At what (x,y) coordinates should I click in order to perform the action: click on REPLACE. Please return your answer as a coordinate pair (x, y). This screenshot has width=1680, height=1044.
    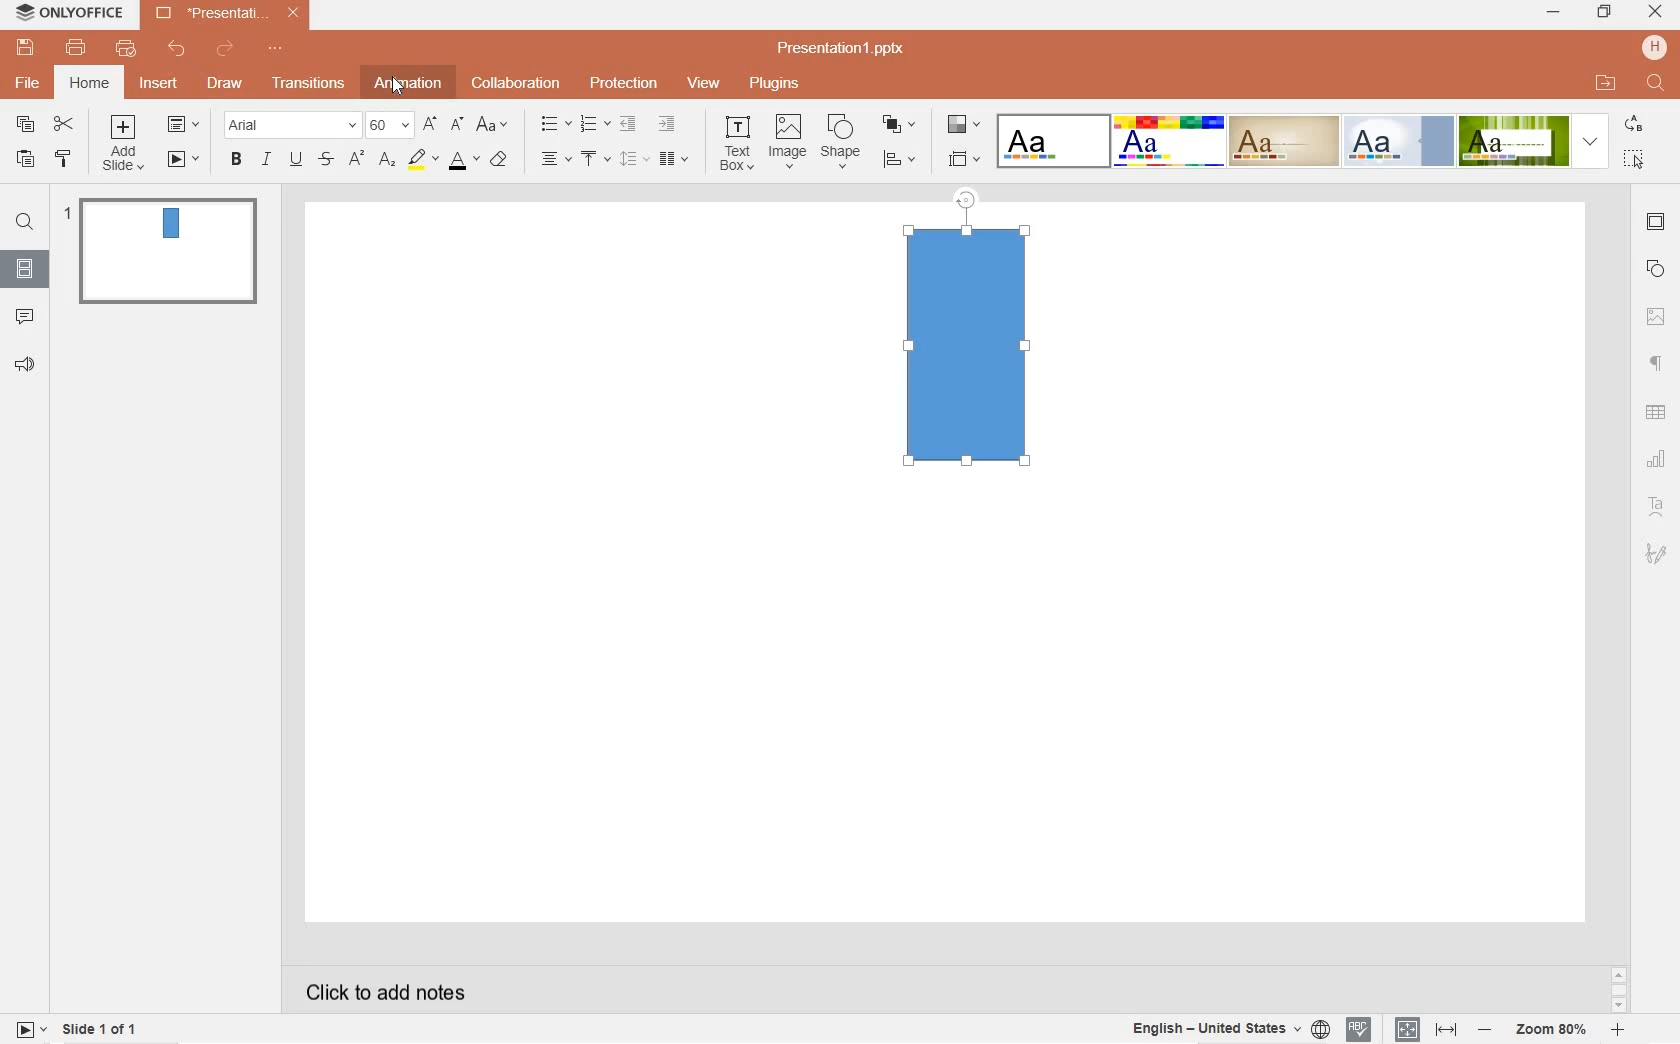
    Looking at the image, I should click on (1633, 125).